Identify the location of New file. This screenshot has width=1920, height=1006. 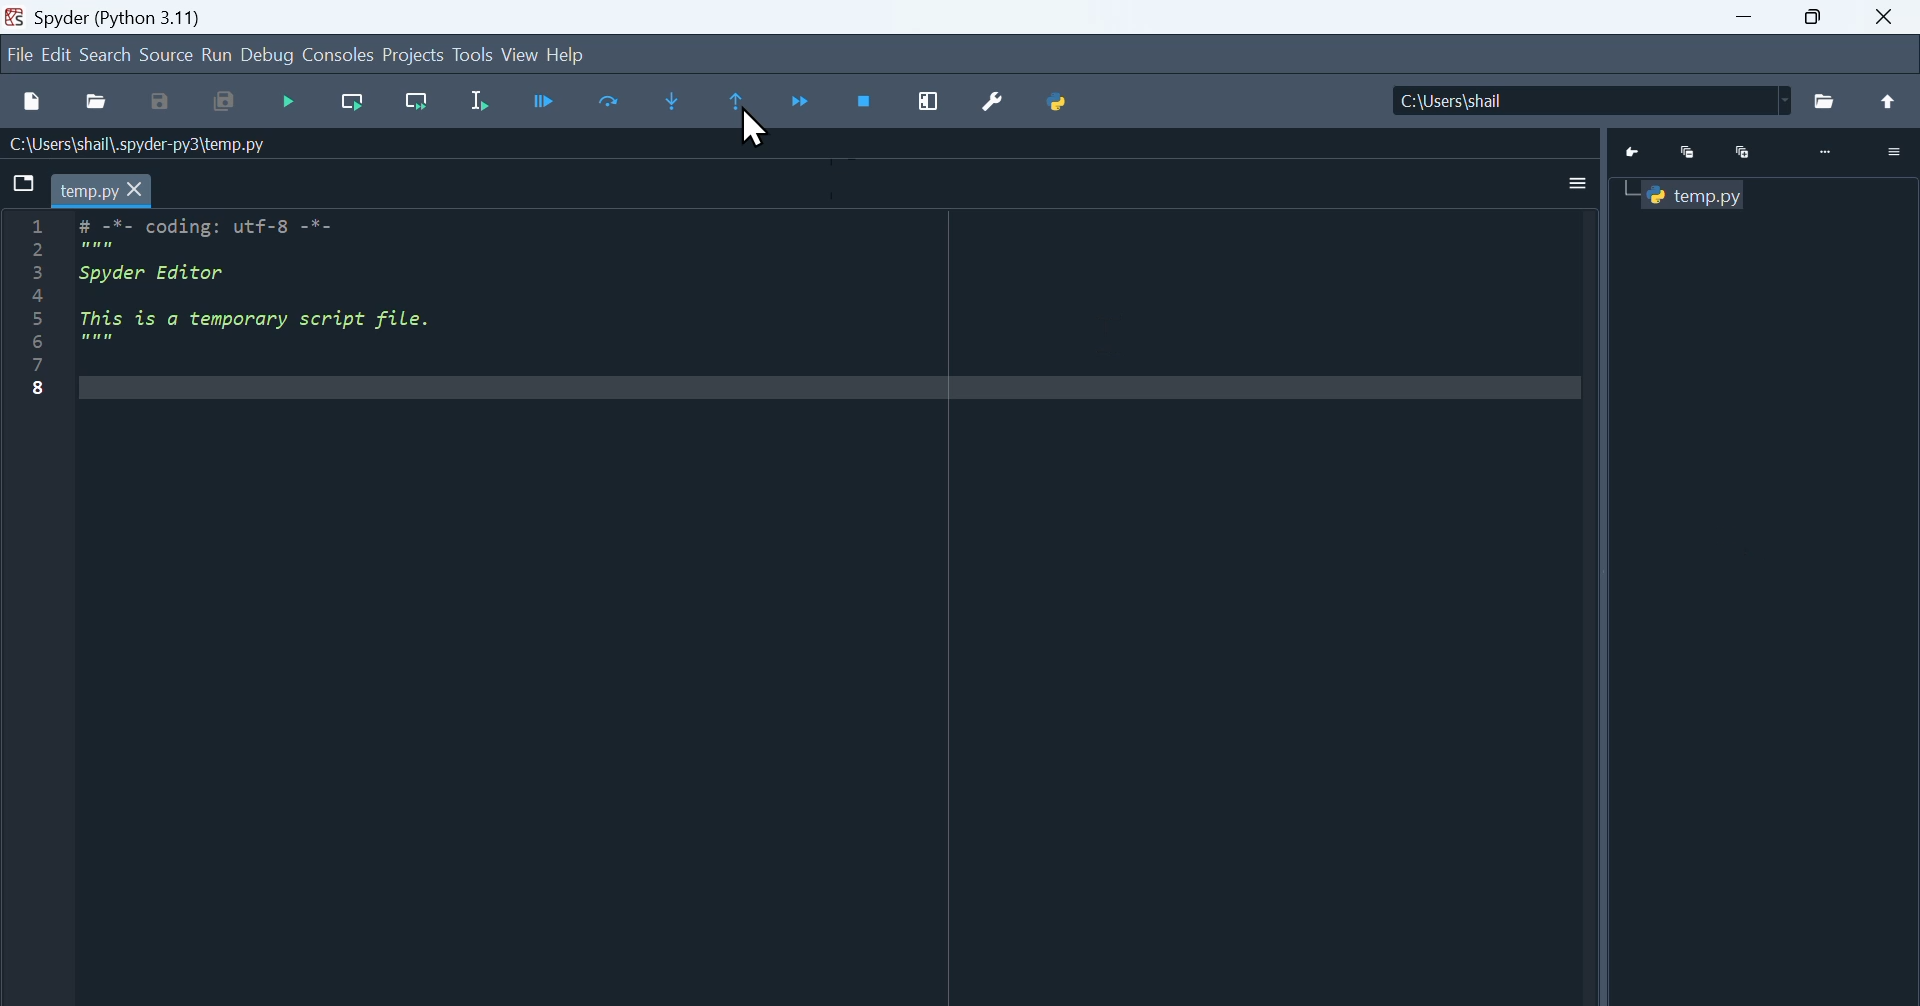
(36, 100).